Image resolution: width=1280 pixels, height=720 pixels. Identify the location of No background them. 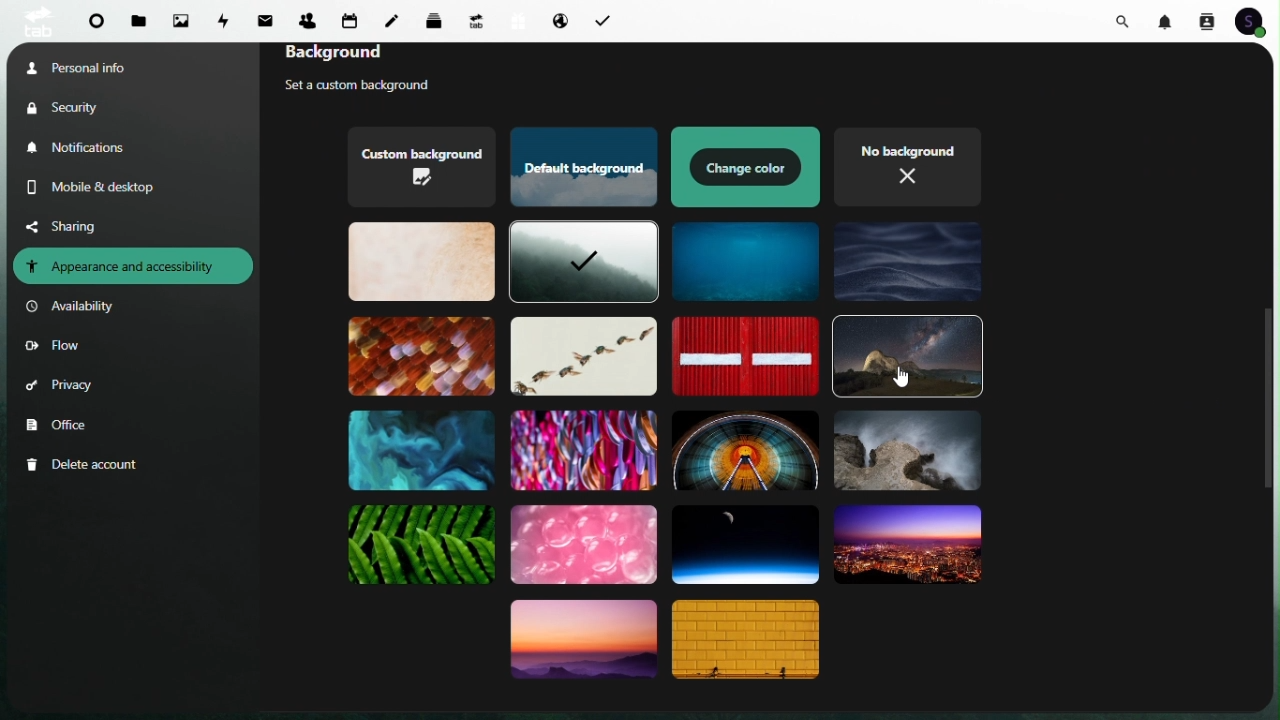
(911, 165).